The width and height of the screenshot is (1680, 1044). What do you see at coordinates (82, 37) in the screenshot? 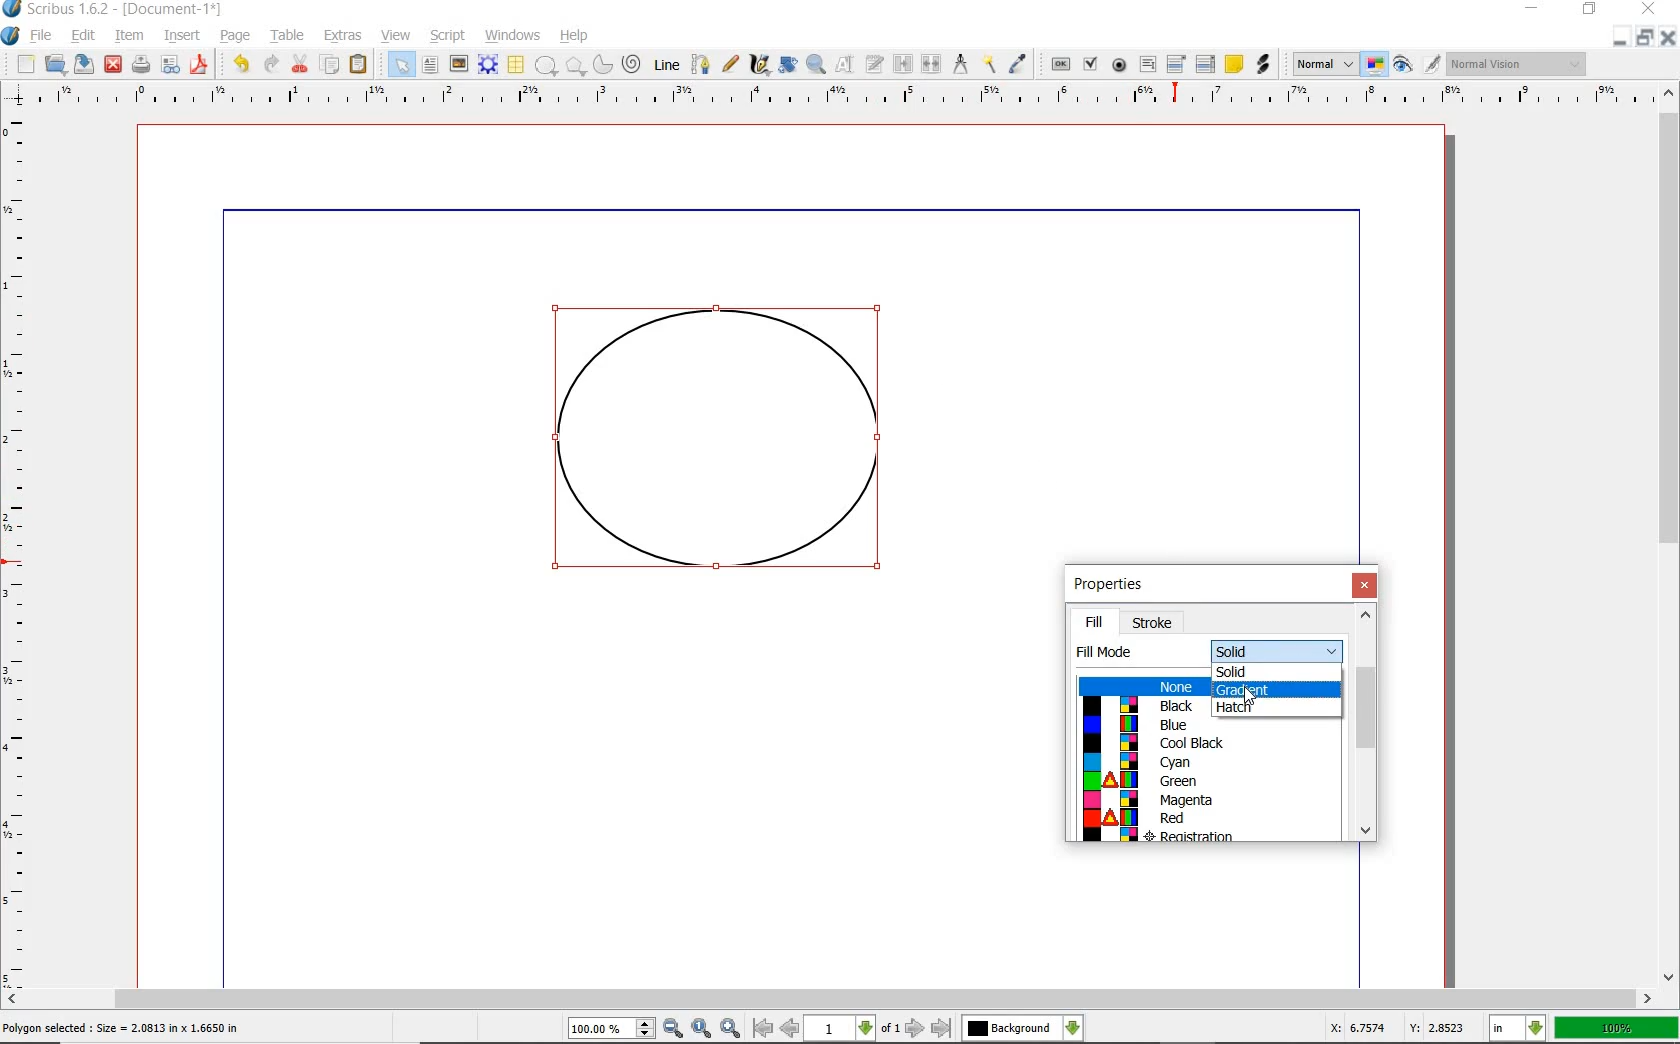
I see `EDIT` at bounding box center [82, 37].